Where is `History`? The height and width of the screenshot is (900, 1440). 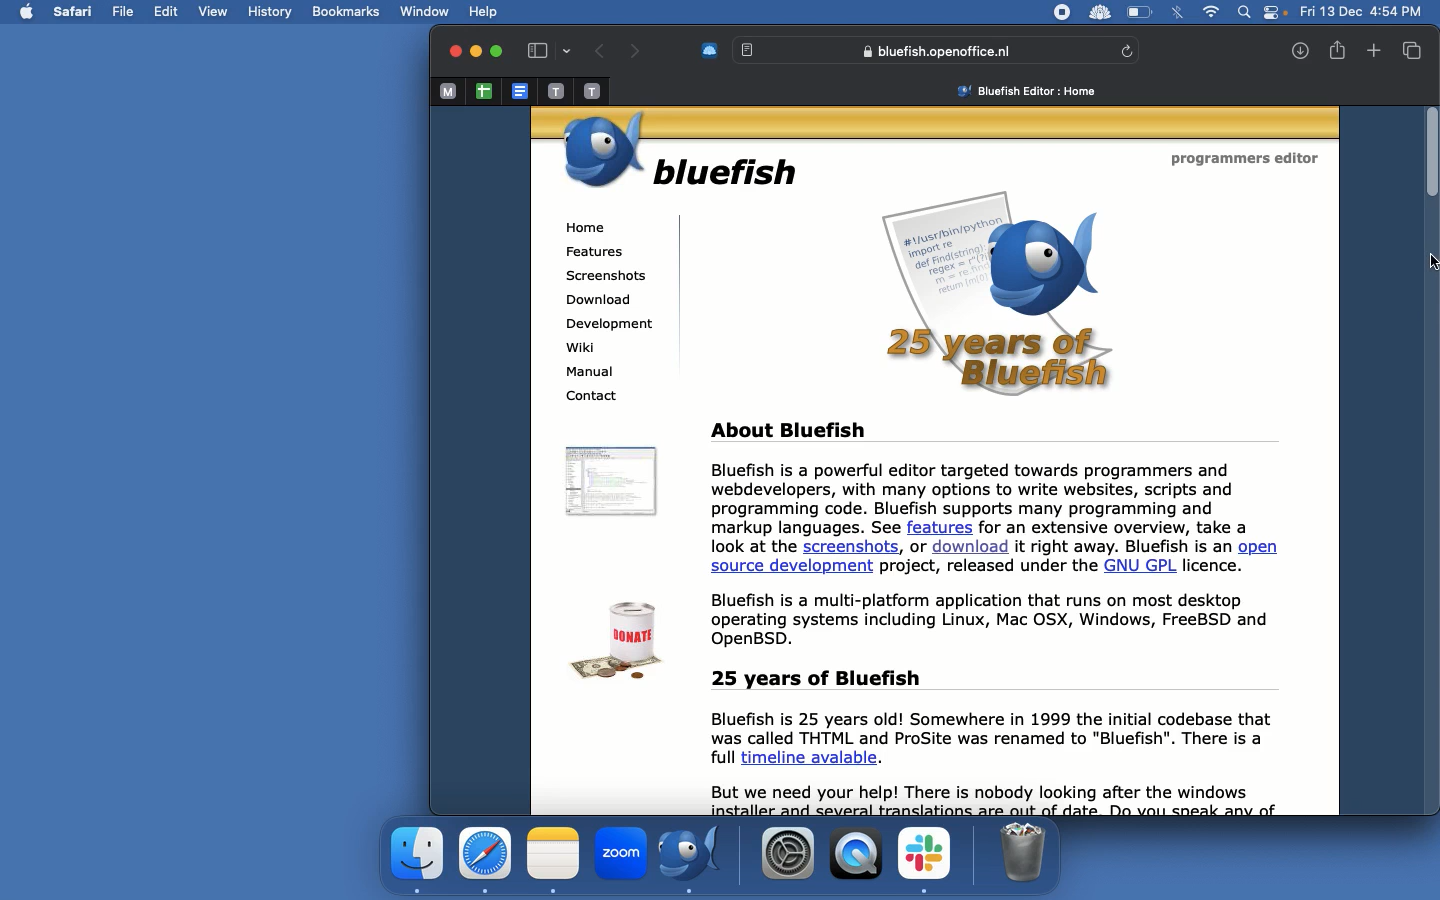 History is located at coordinates (272, 13).